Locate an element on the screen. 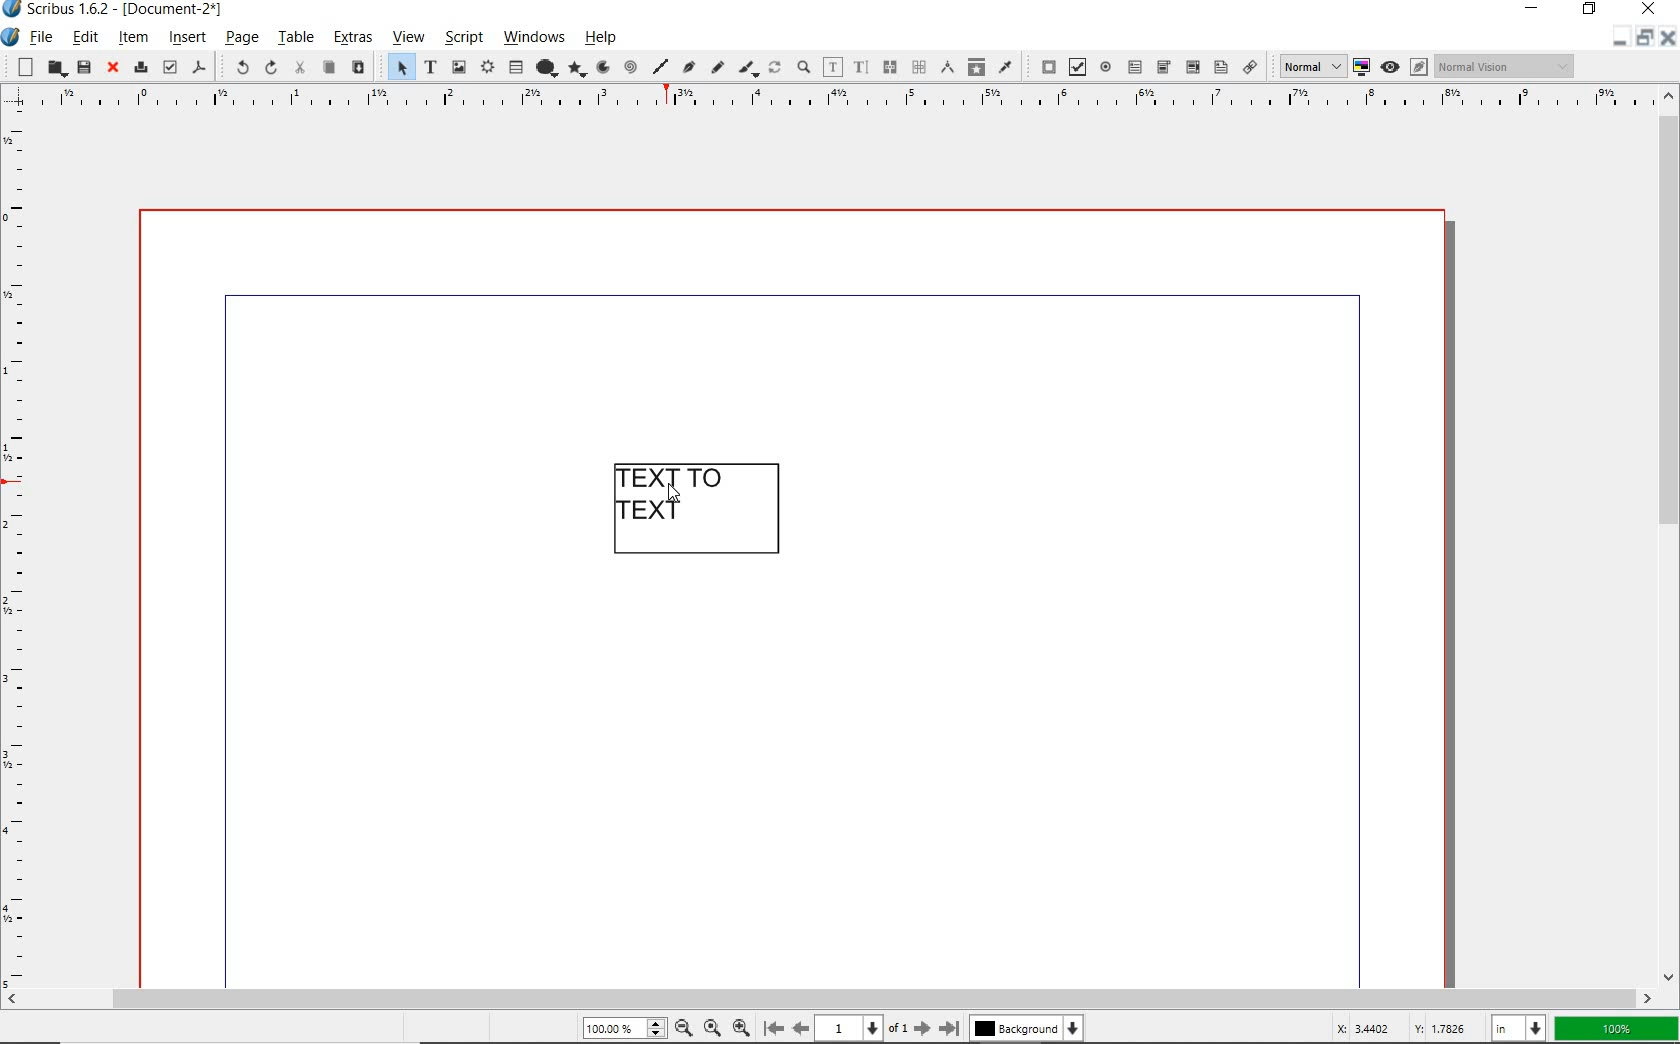  table is located at coordinates (515, 67).